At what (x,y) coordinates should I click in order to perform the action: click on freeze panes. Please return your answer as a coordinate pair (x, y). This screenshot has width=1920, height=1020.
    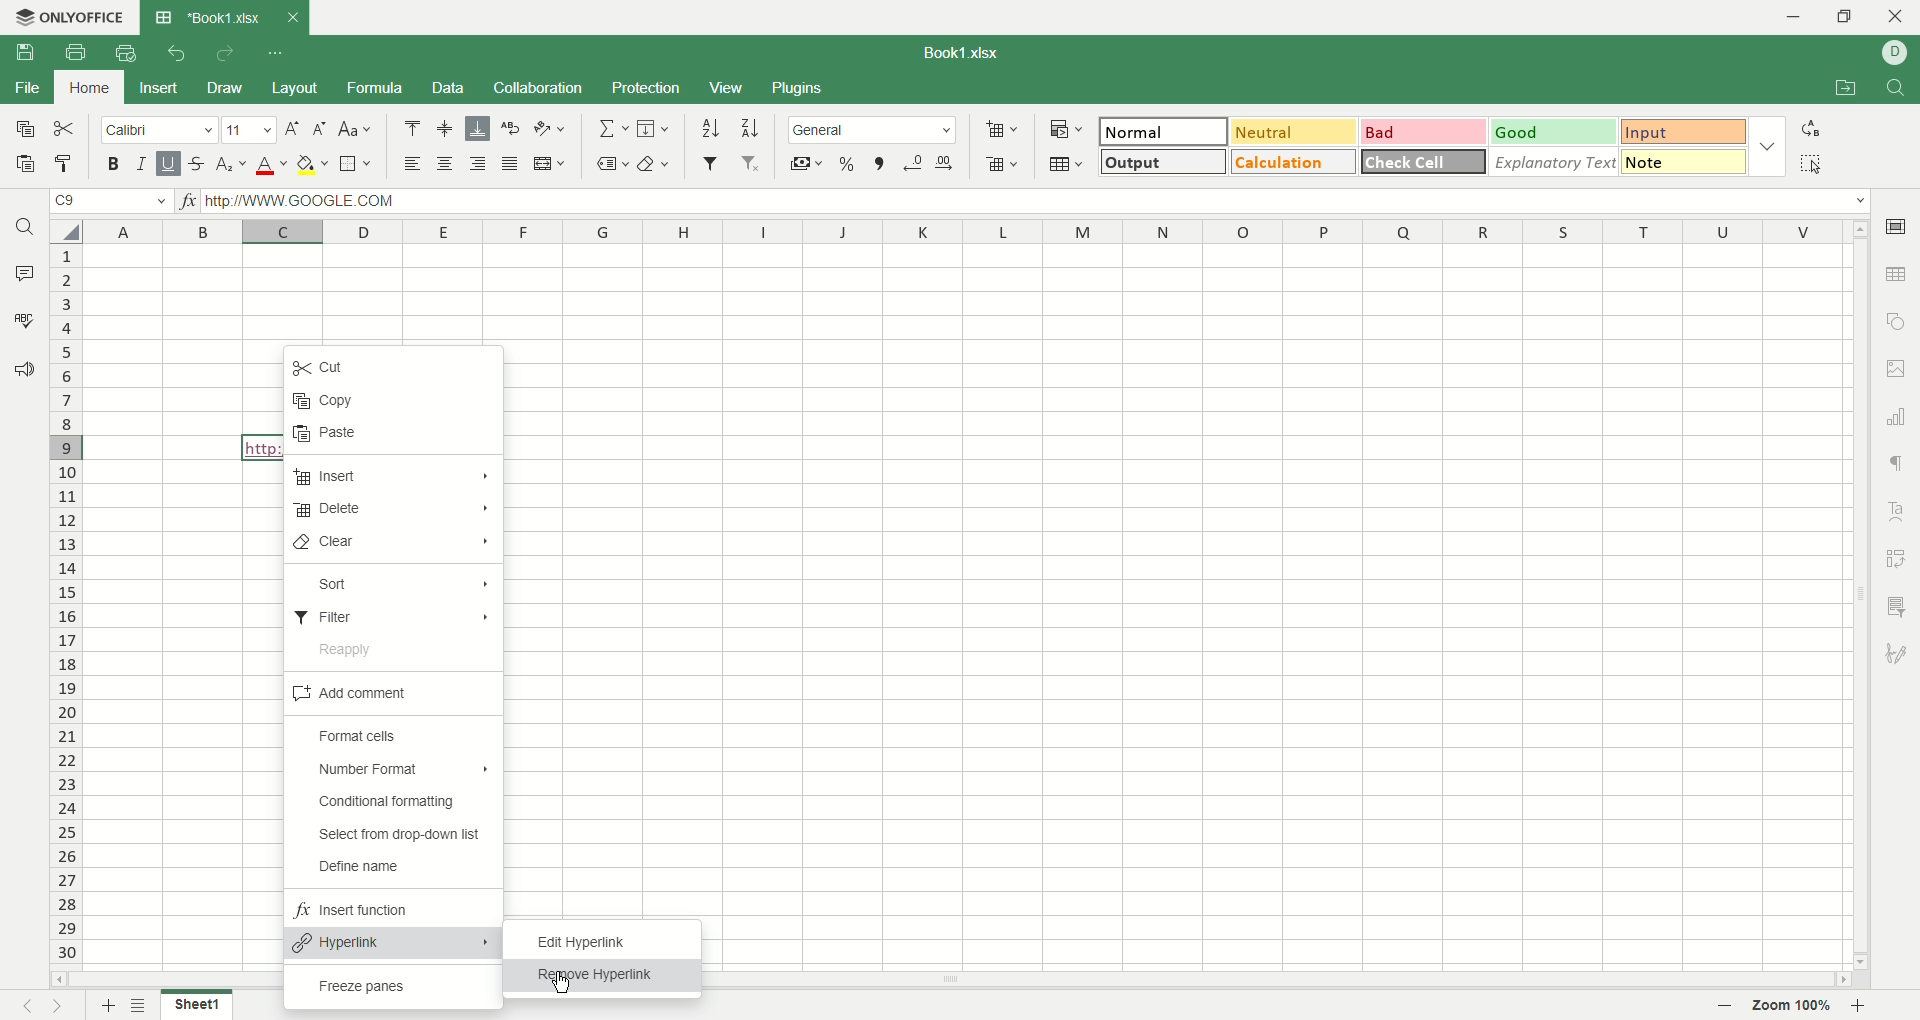
    Looking at the image, I should click on (377, 987).